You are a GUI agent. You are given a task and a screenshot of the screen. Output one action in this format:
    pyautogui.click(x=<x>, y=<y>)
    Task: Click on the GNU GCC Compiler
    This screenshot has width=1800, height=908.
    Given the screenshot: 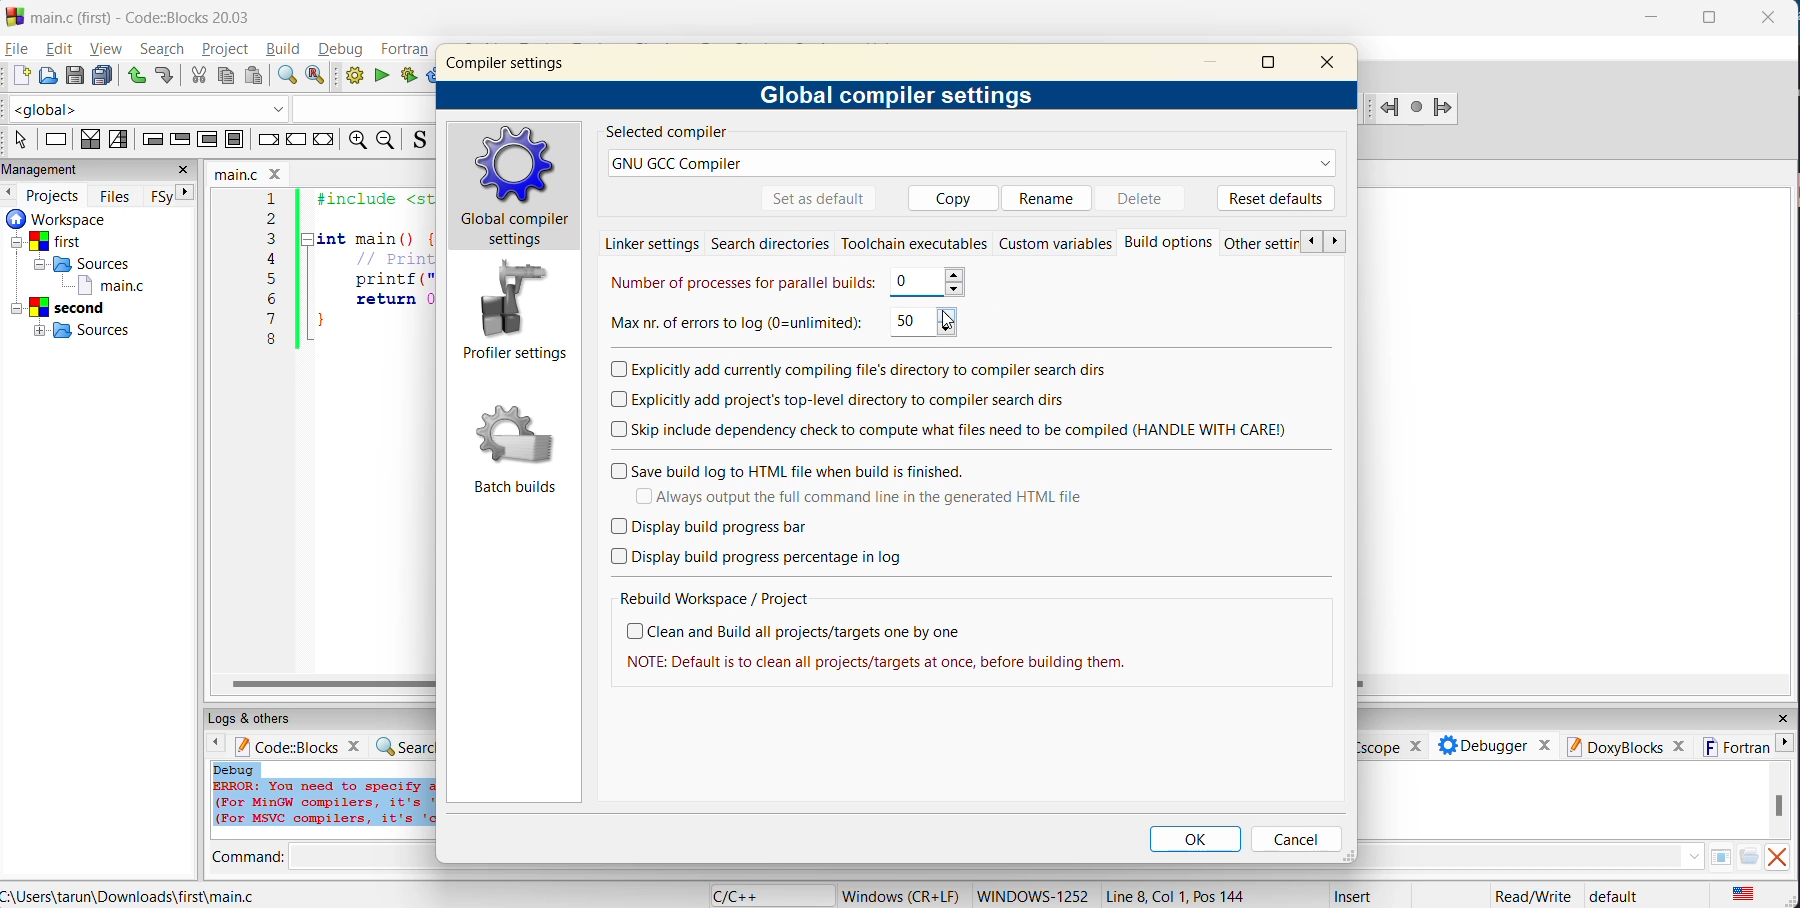 What is the action you would take?
    pyautogui.click(x=971, y=163)
    